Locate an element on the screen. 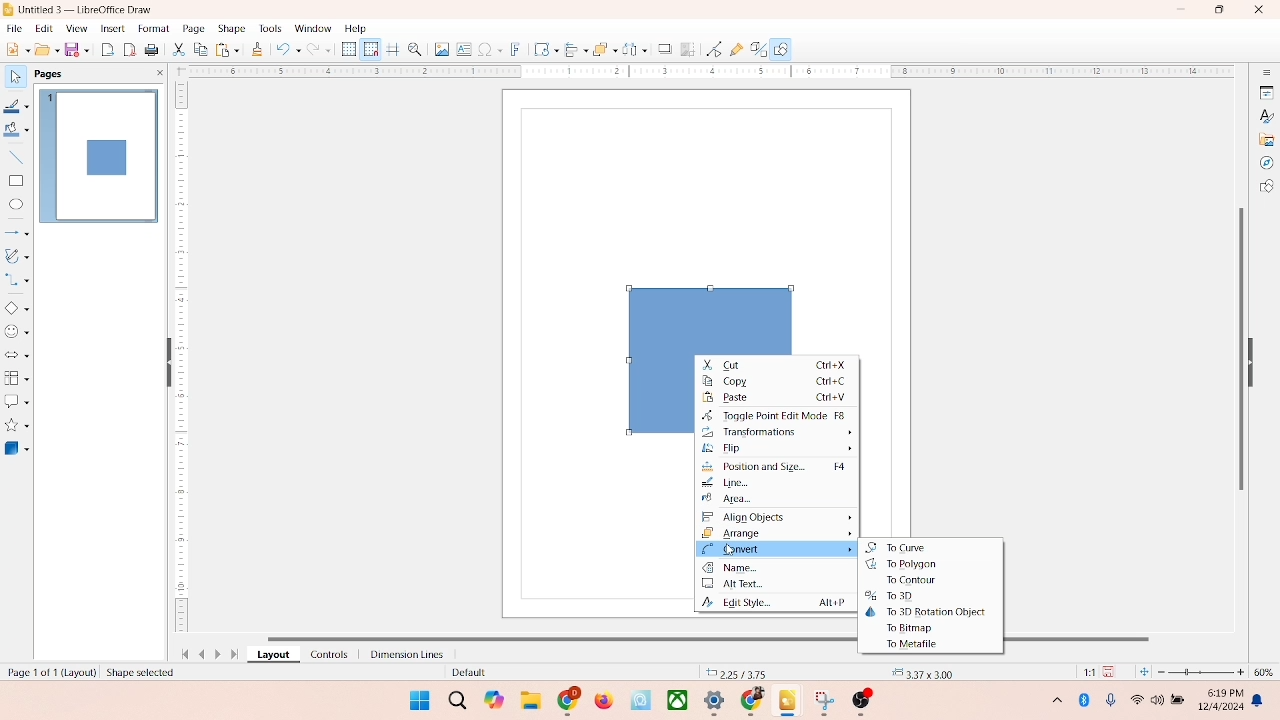 Image resolution: width=1280 pixels, height=720 pixels. hide is located at coordinates (165, 364).